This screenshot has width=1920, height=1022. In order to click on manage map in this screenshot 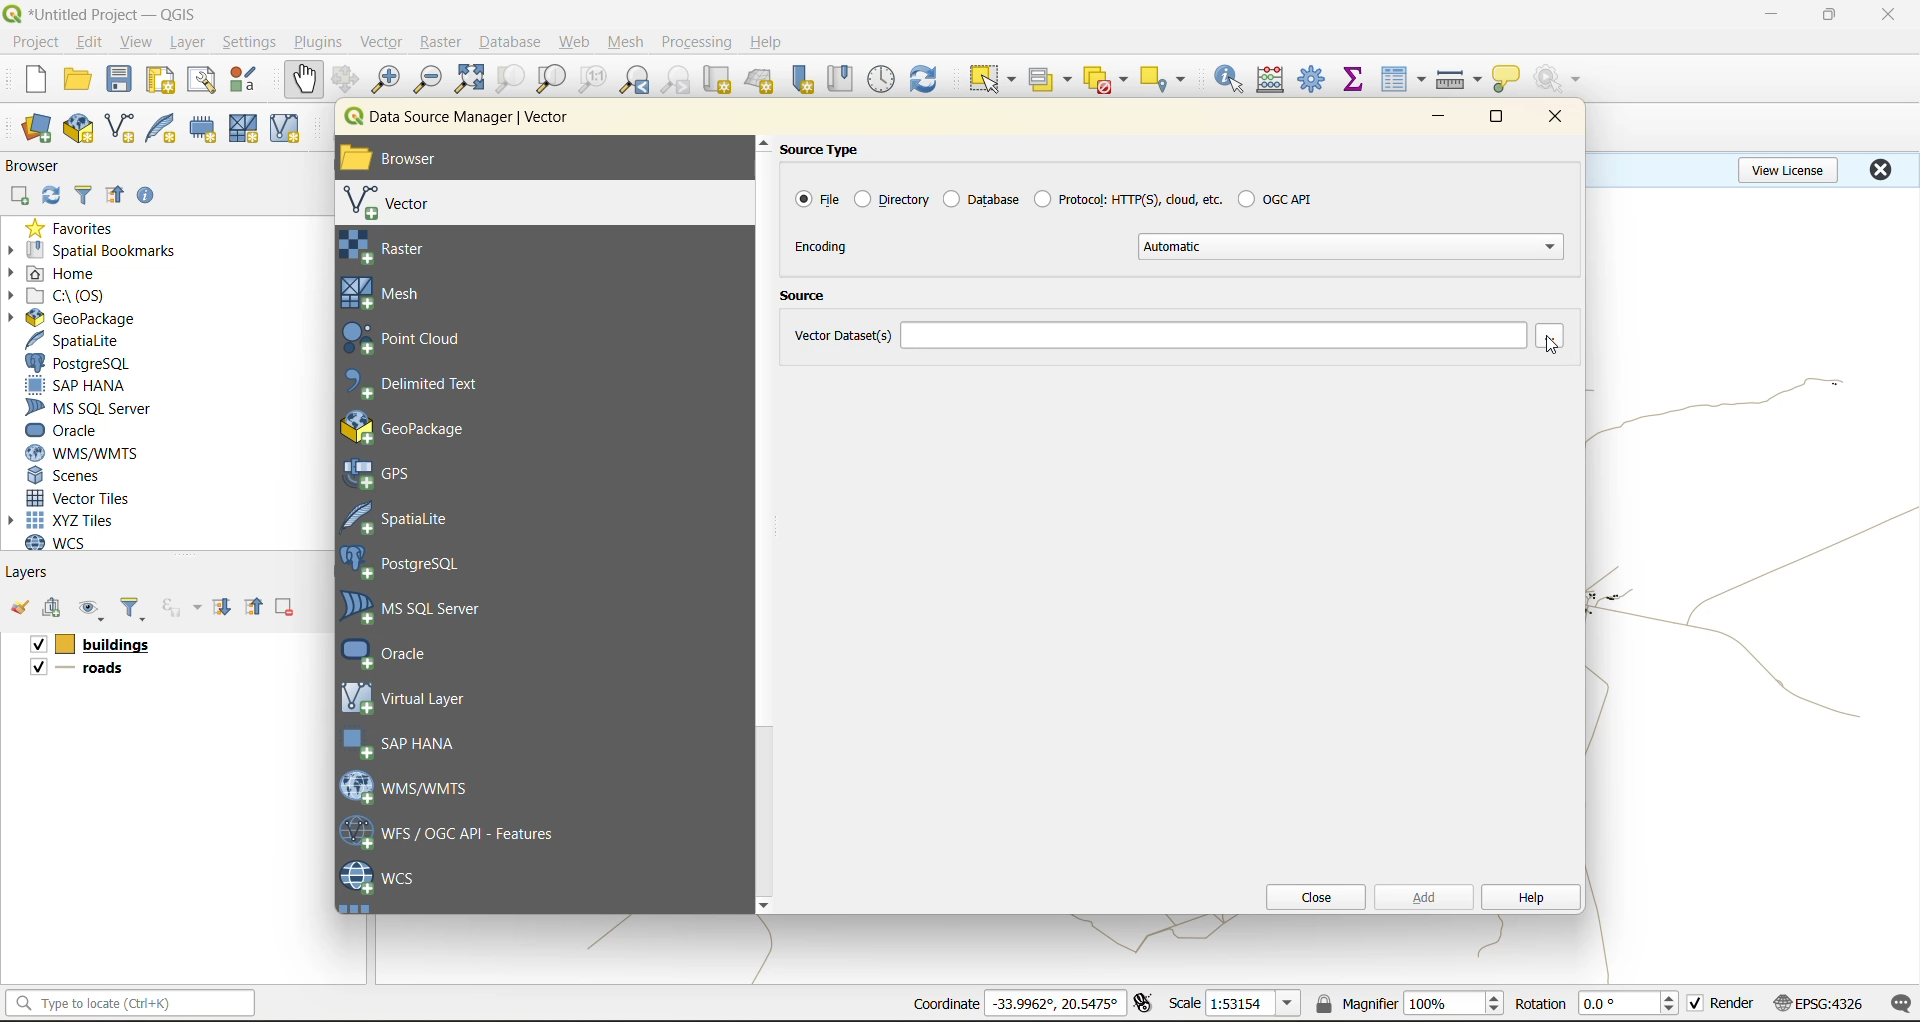, I will do `click(94, 610)`.